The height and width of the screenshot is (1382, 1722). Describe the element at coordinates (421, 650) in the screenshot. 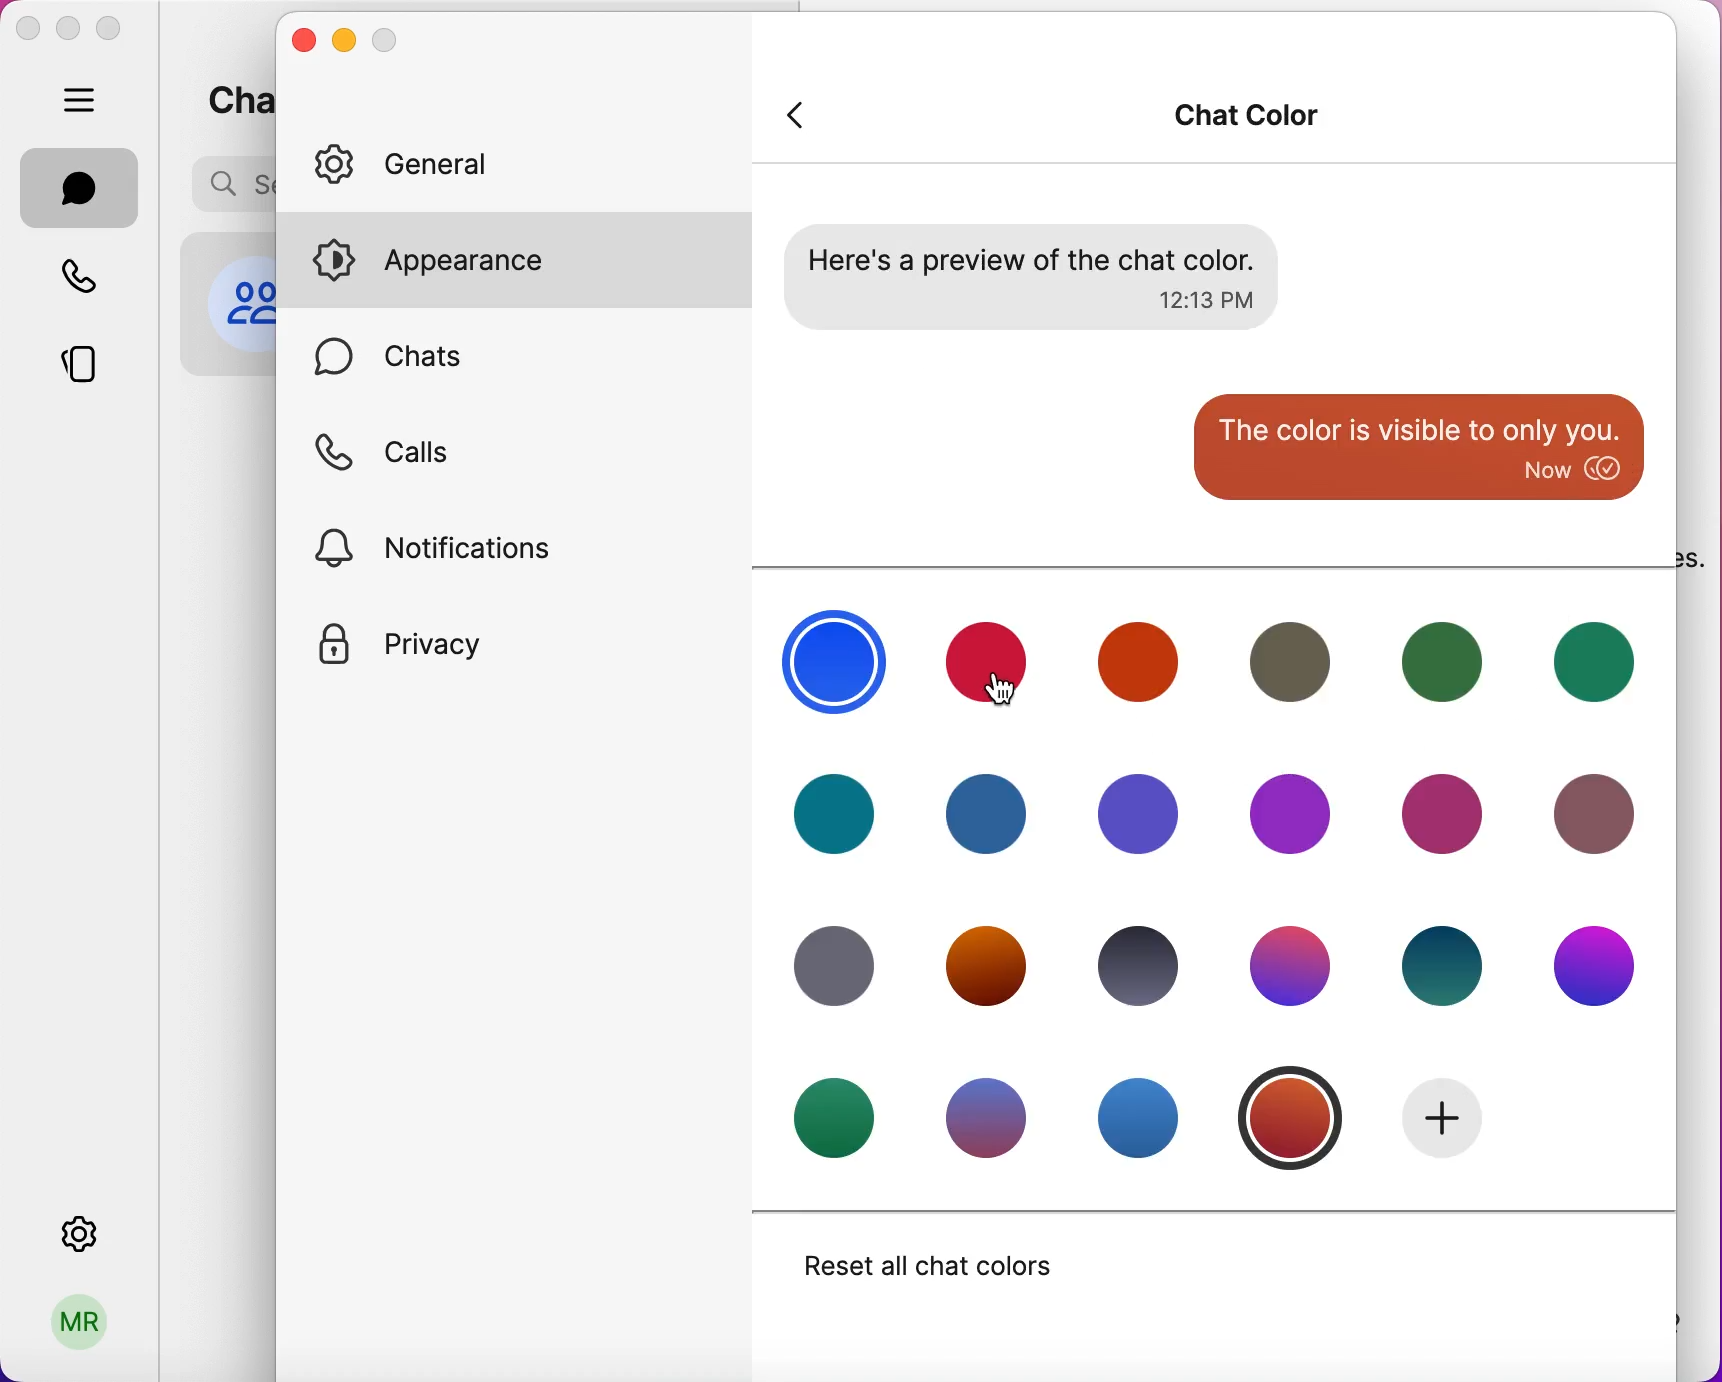

I see `privacy` at that location.